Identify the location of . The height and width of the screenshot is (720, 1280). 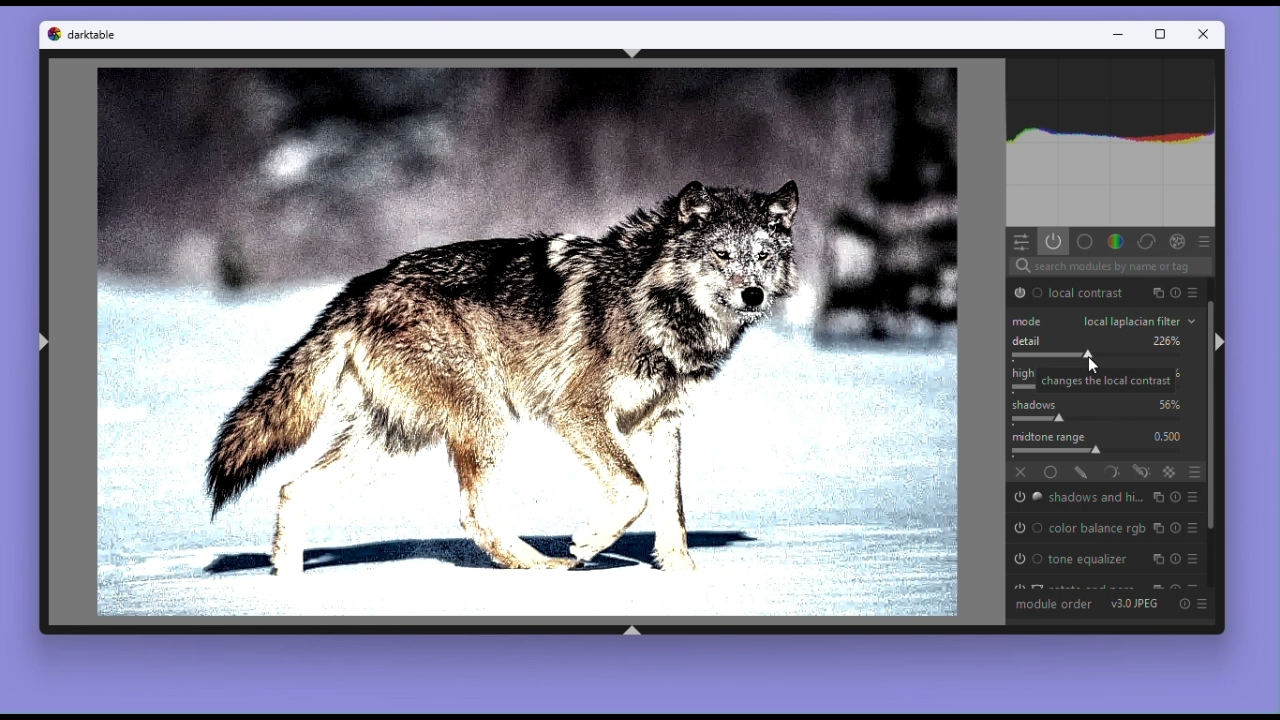
(1155, 294).